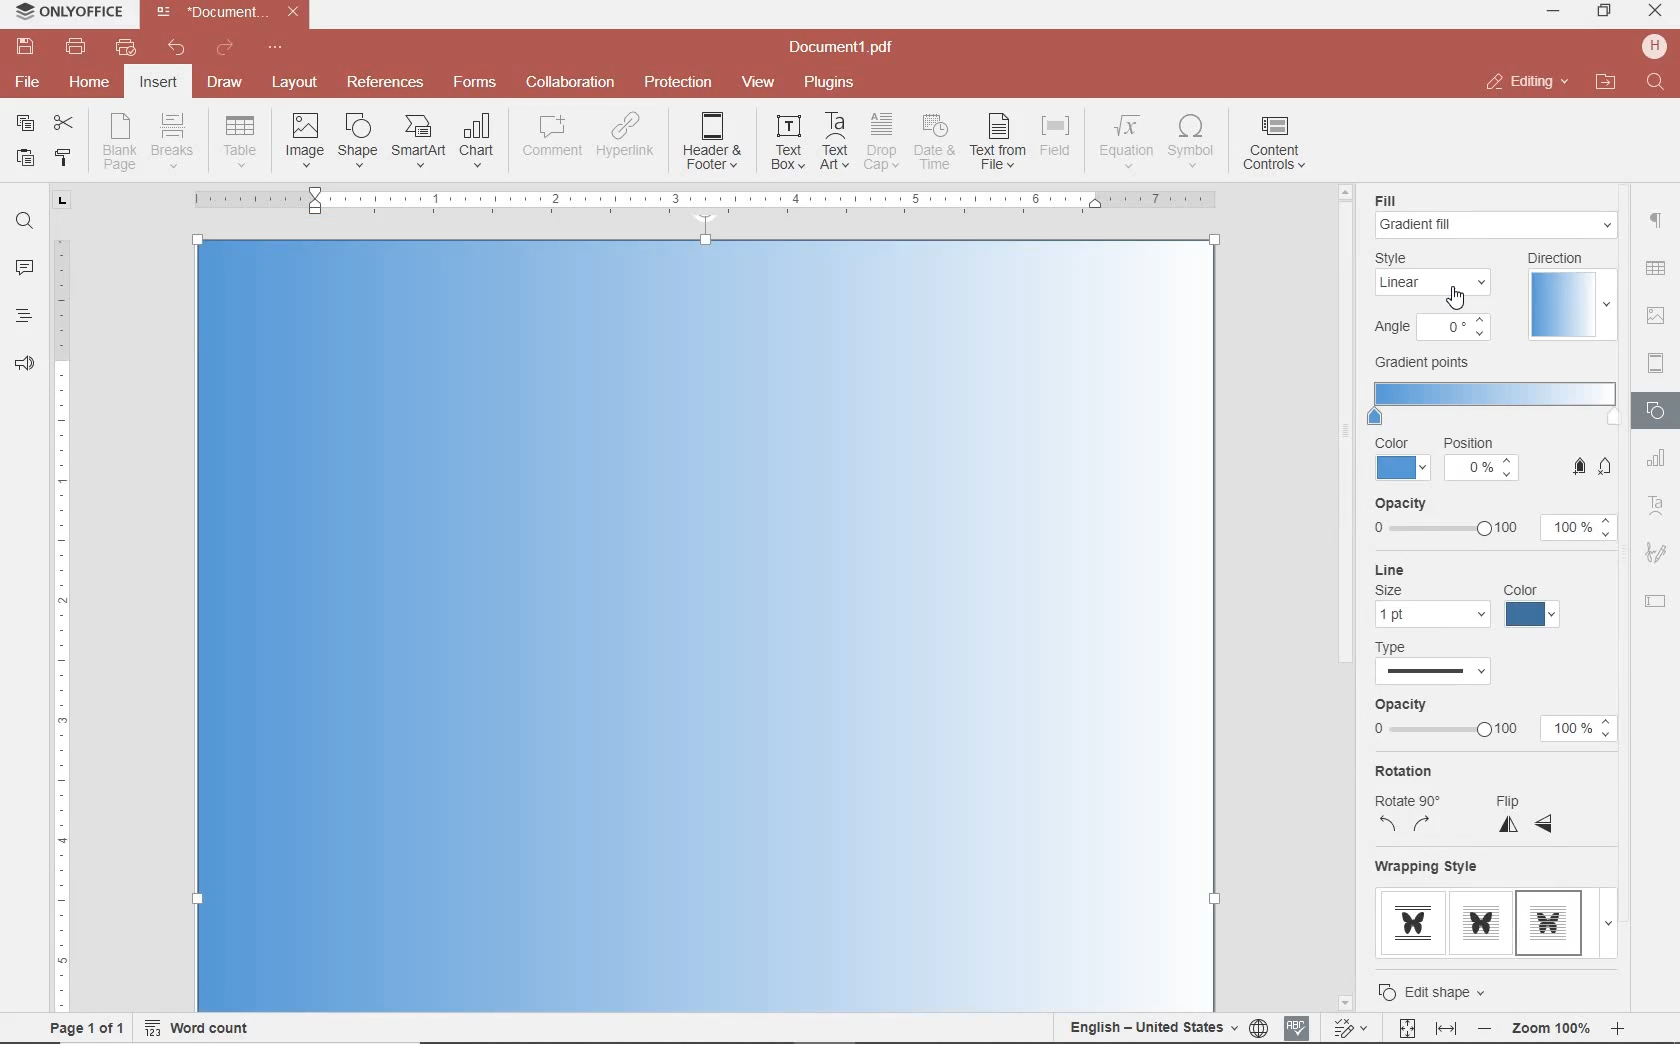 The width and height of the screenshot is (1680, 1044). I want to click on collaboration, so click(570, 83).